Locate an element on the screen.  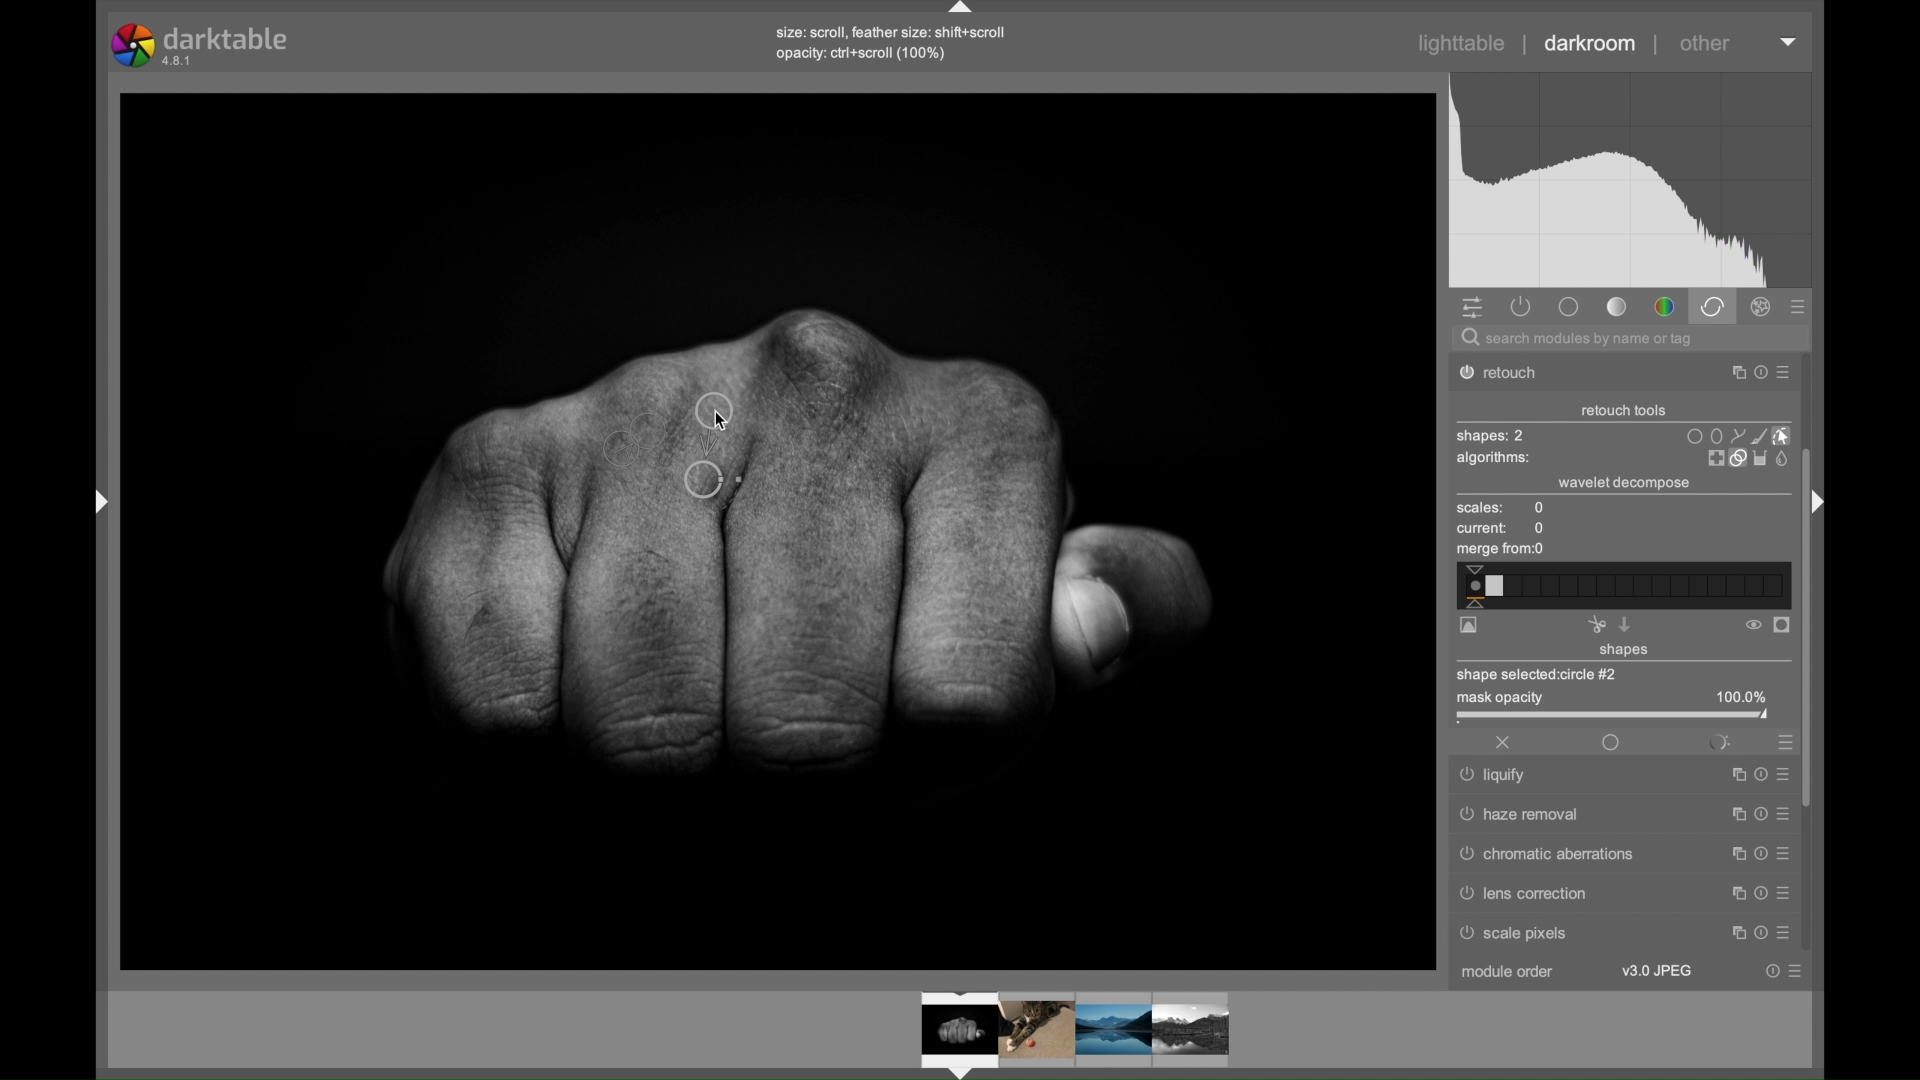
drag handle is located at coordinates (94, 500).